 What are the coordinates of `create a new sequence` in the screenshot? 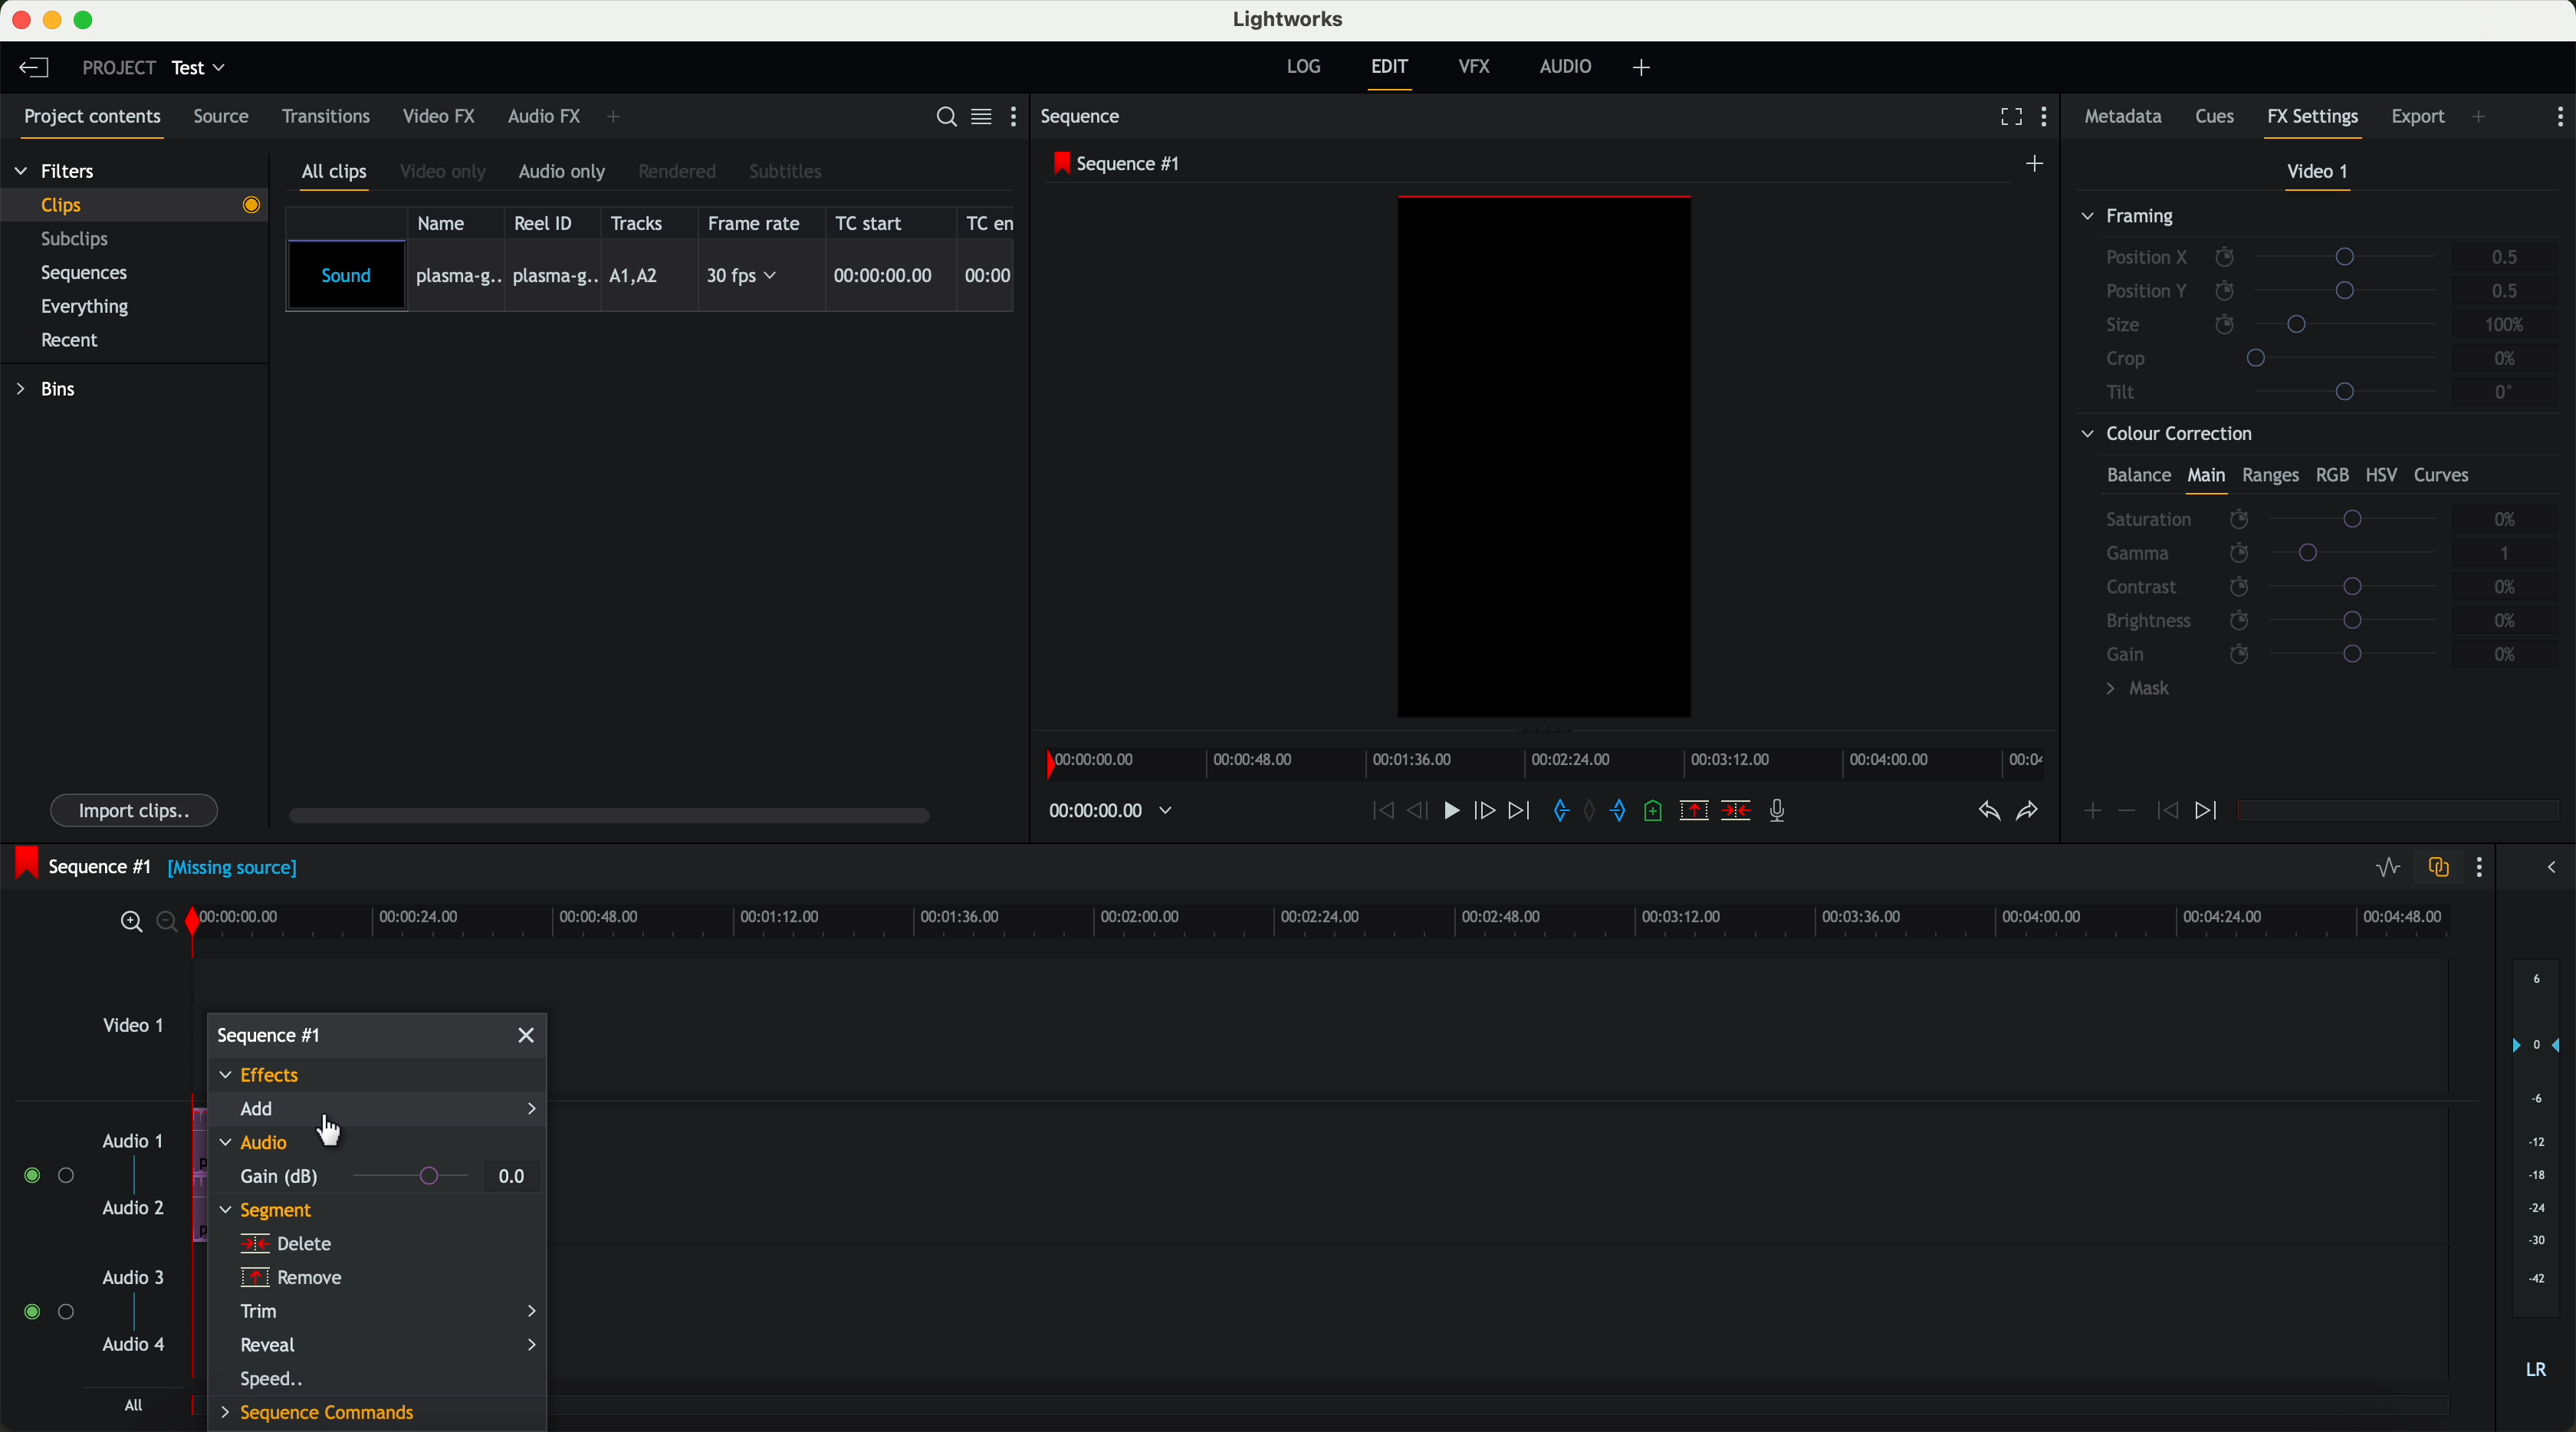 It's located at (2037, 163).